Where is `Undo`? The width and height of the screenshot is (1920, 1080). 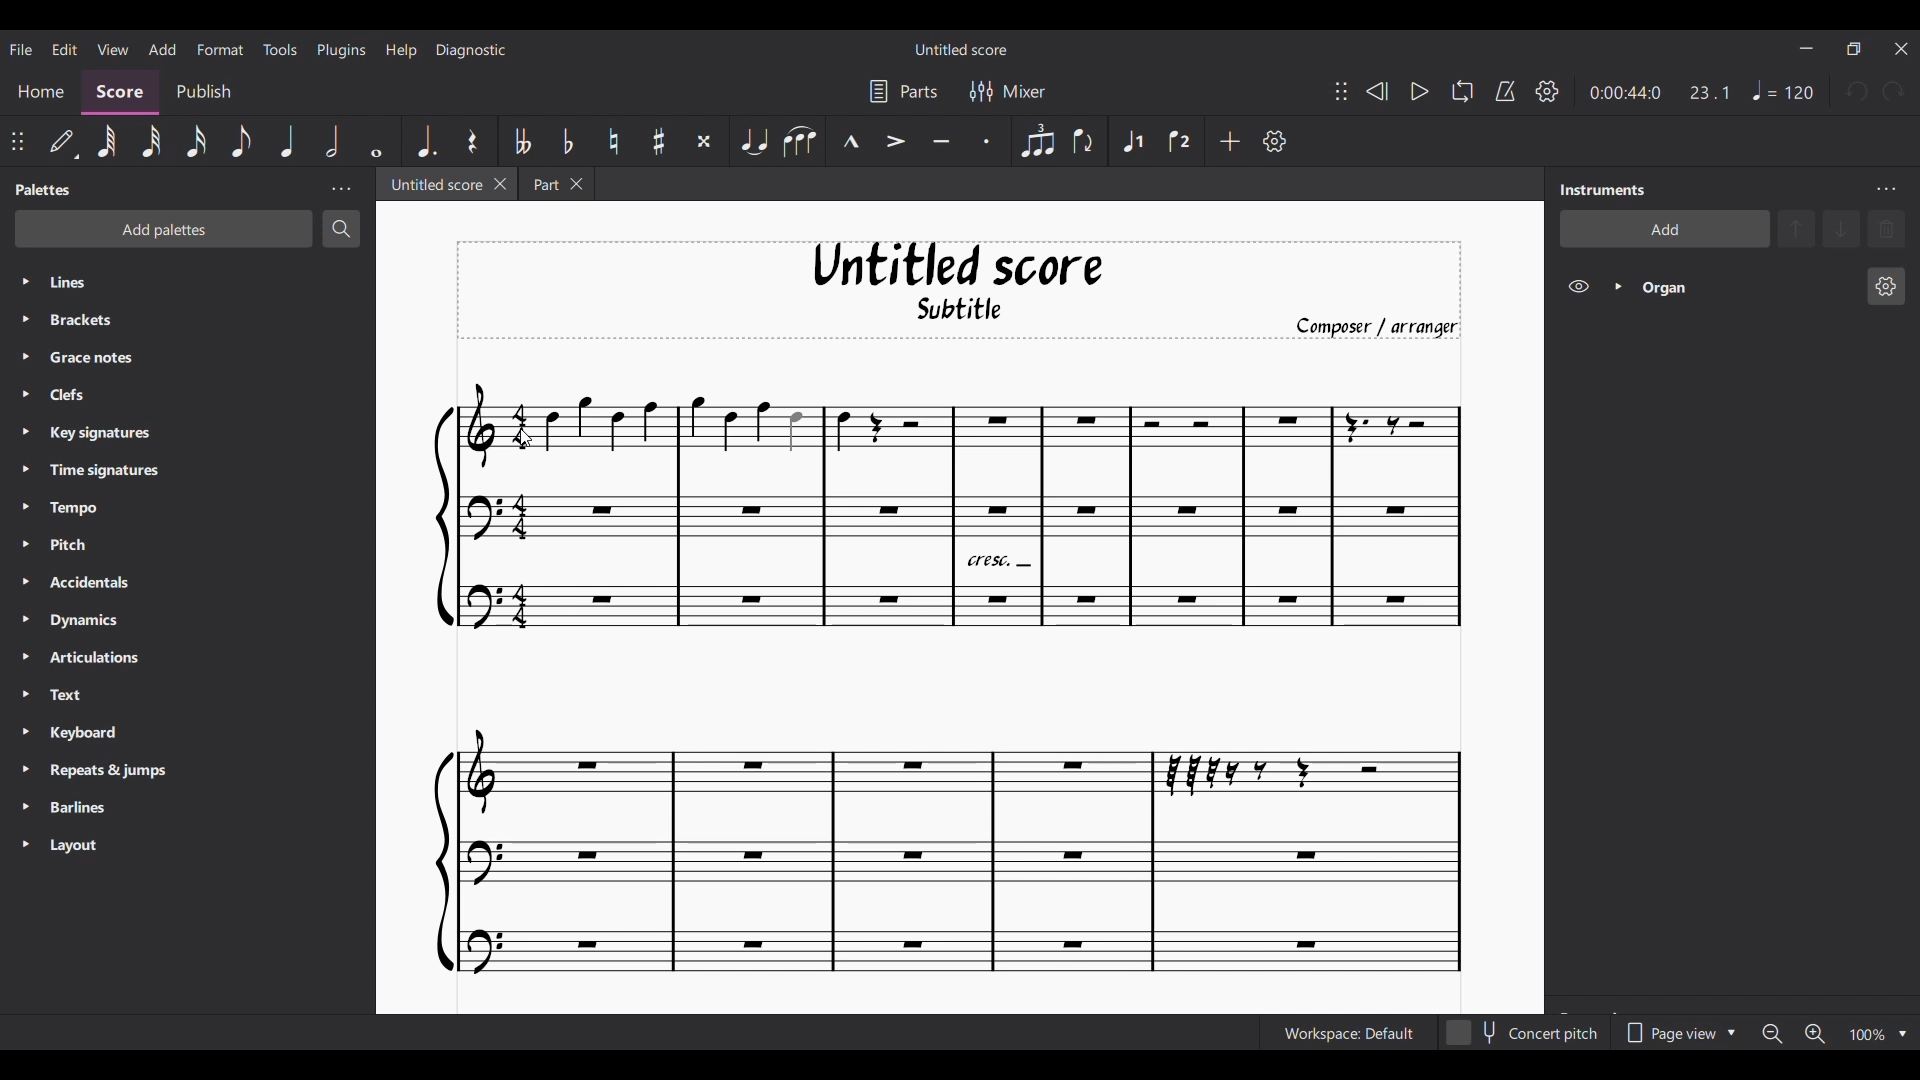
Undo is located at coordinates (1859, 91).